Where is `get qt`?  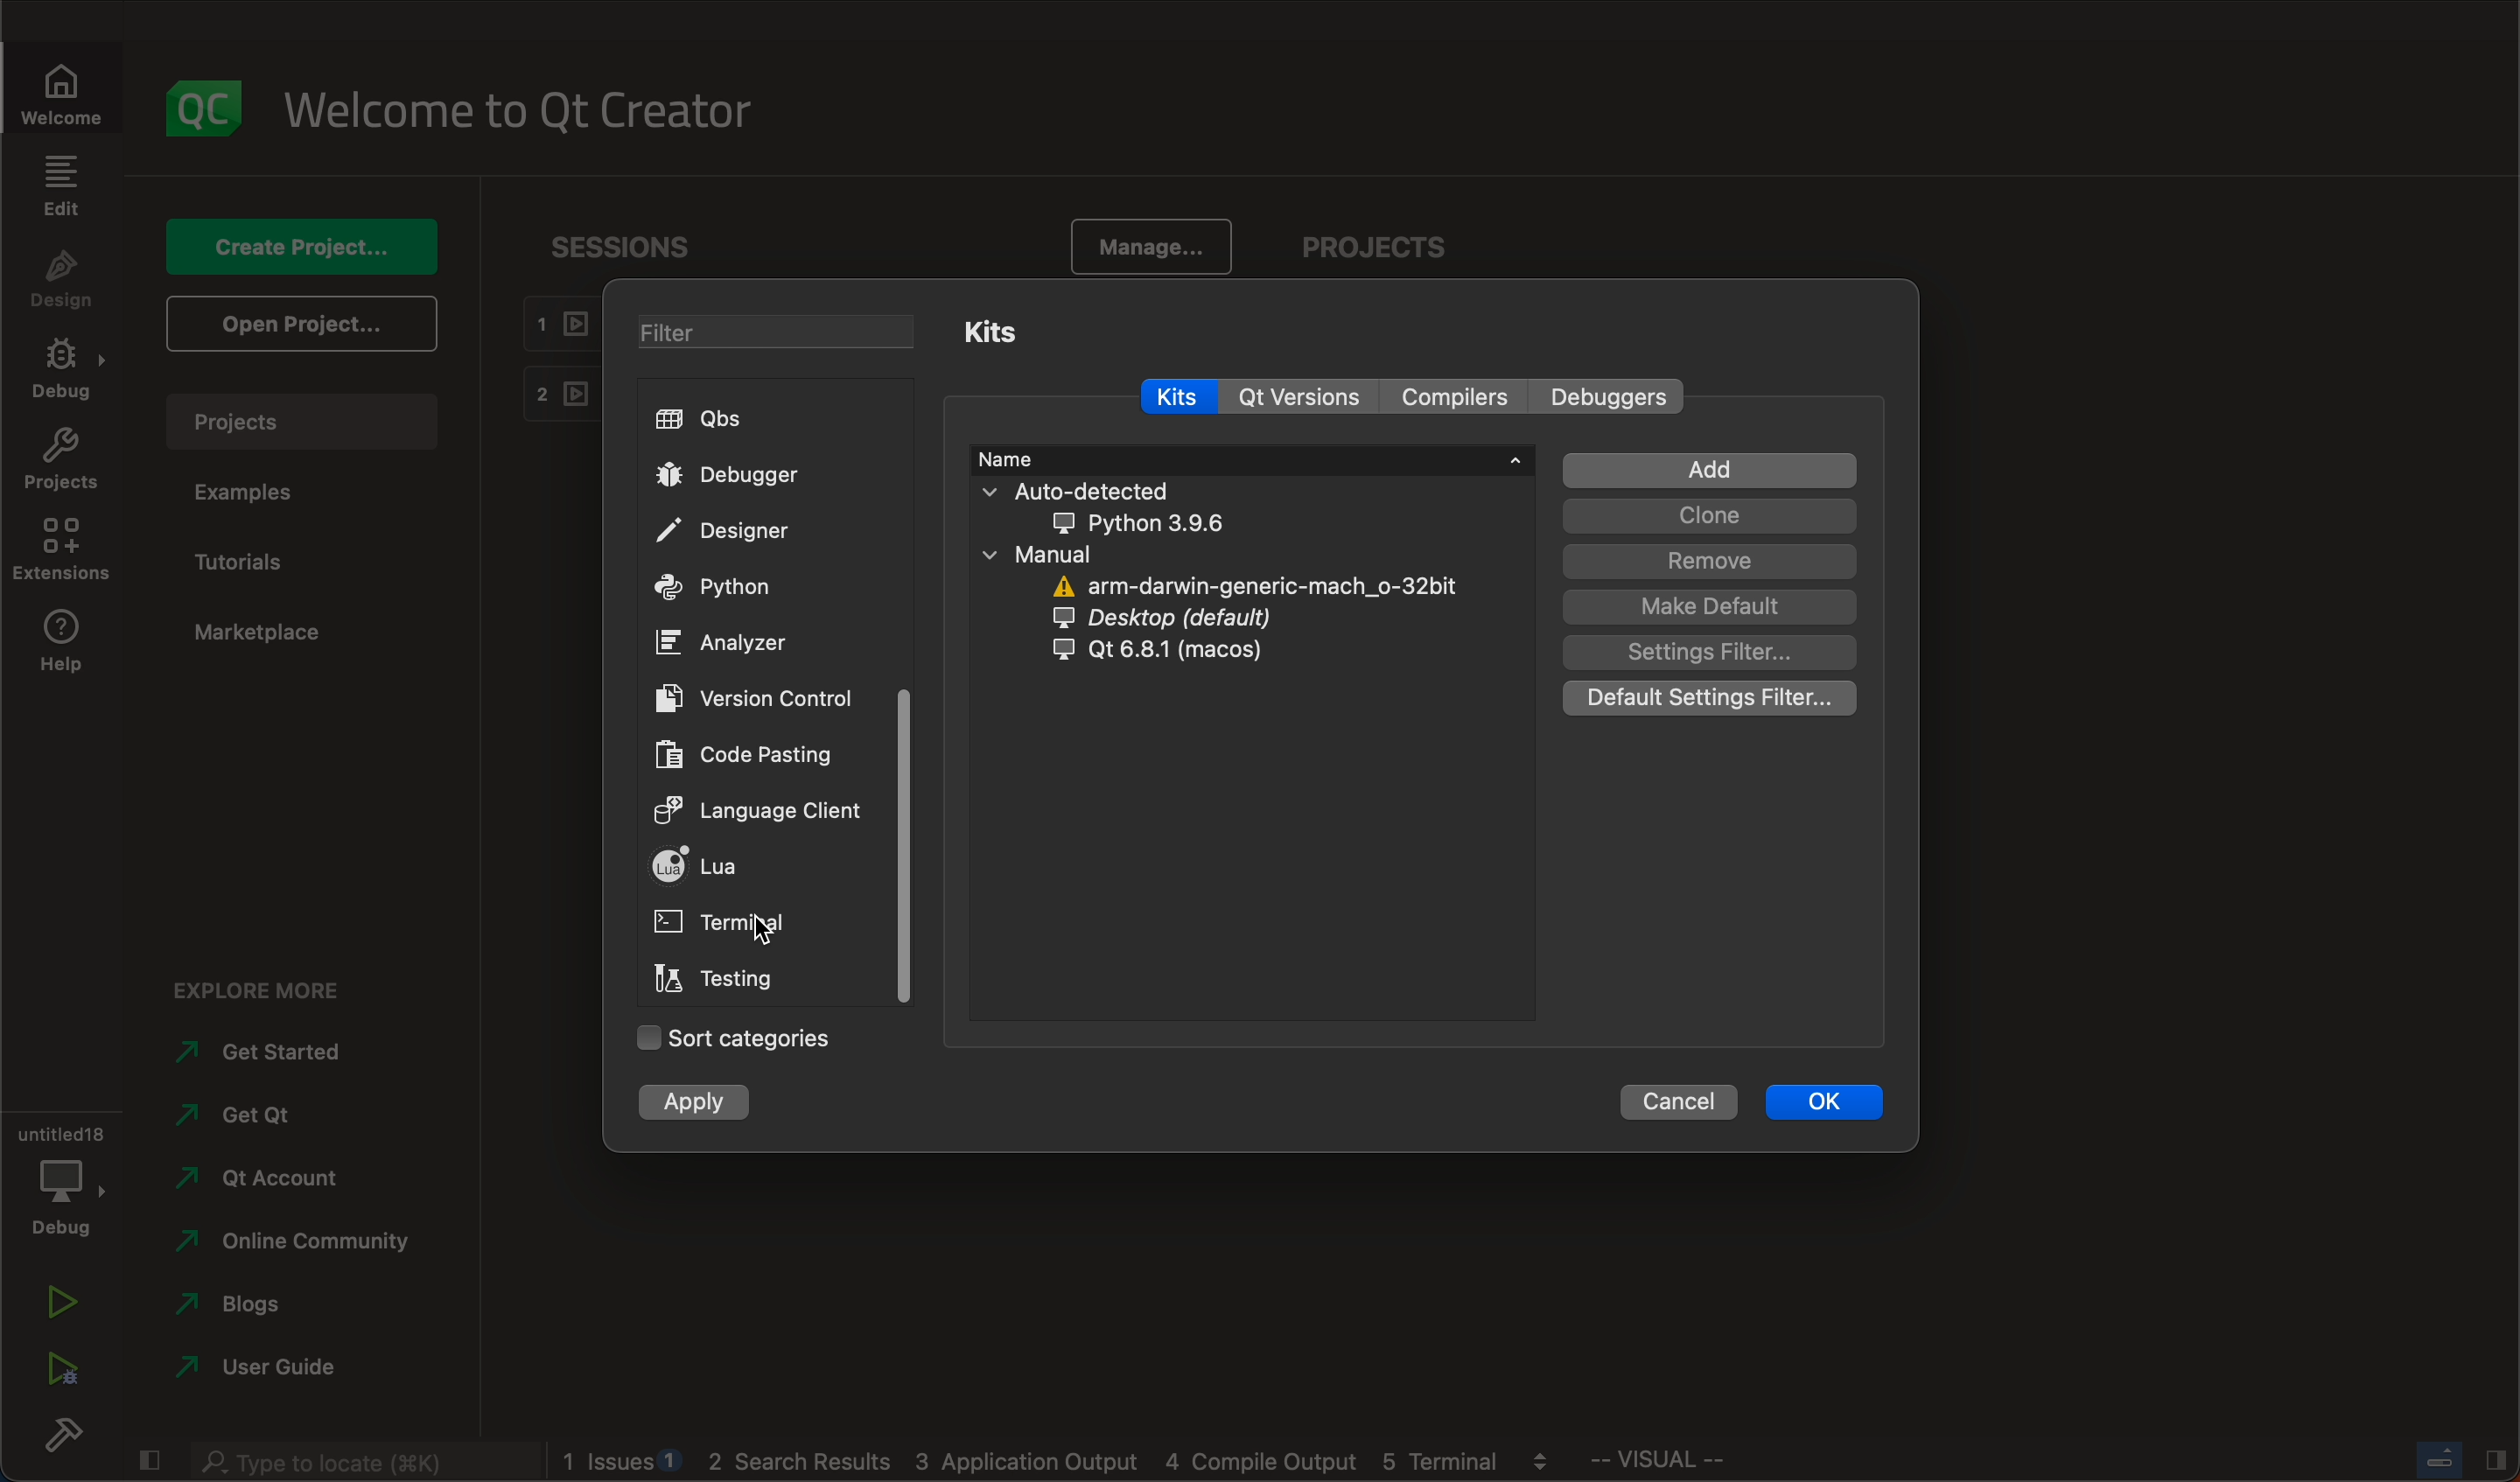
get qt is located at coordinates (289, 1115).